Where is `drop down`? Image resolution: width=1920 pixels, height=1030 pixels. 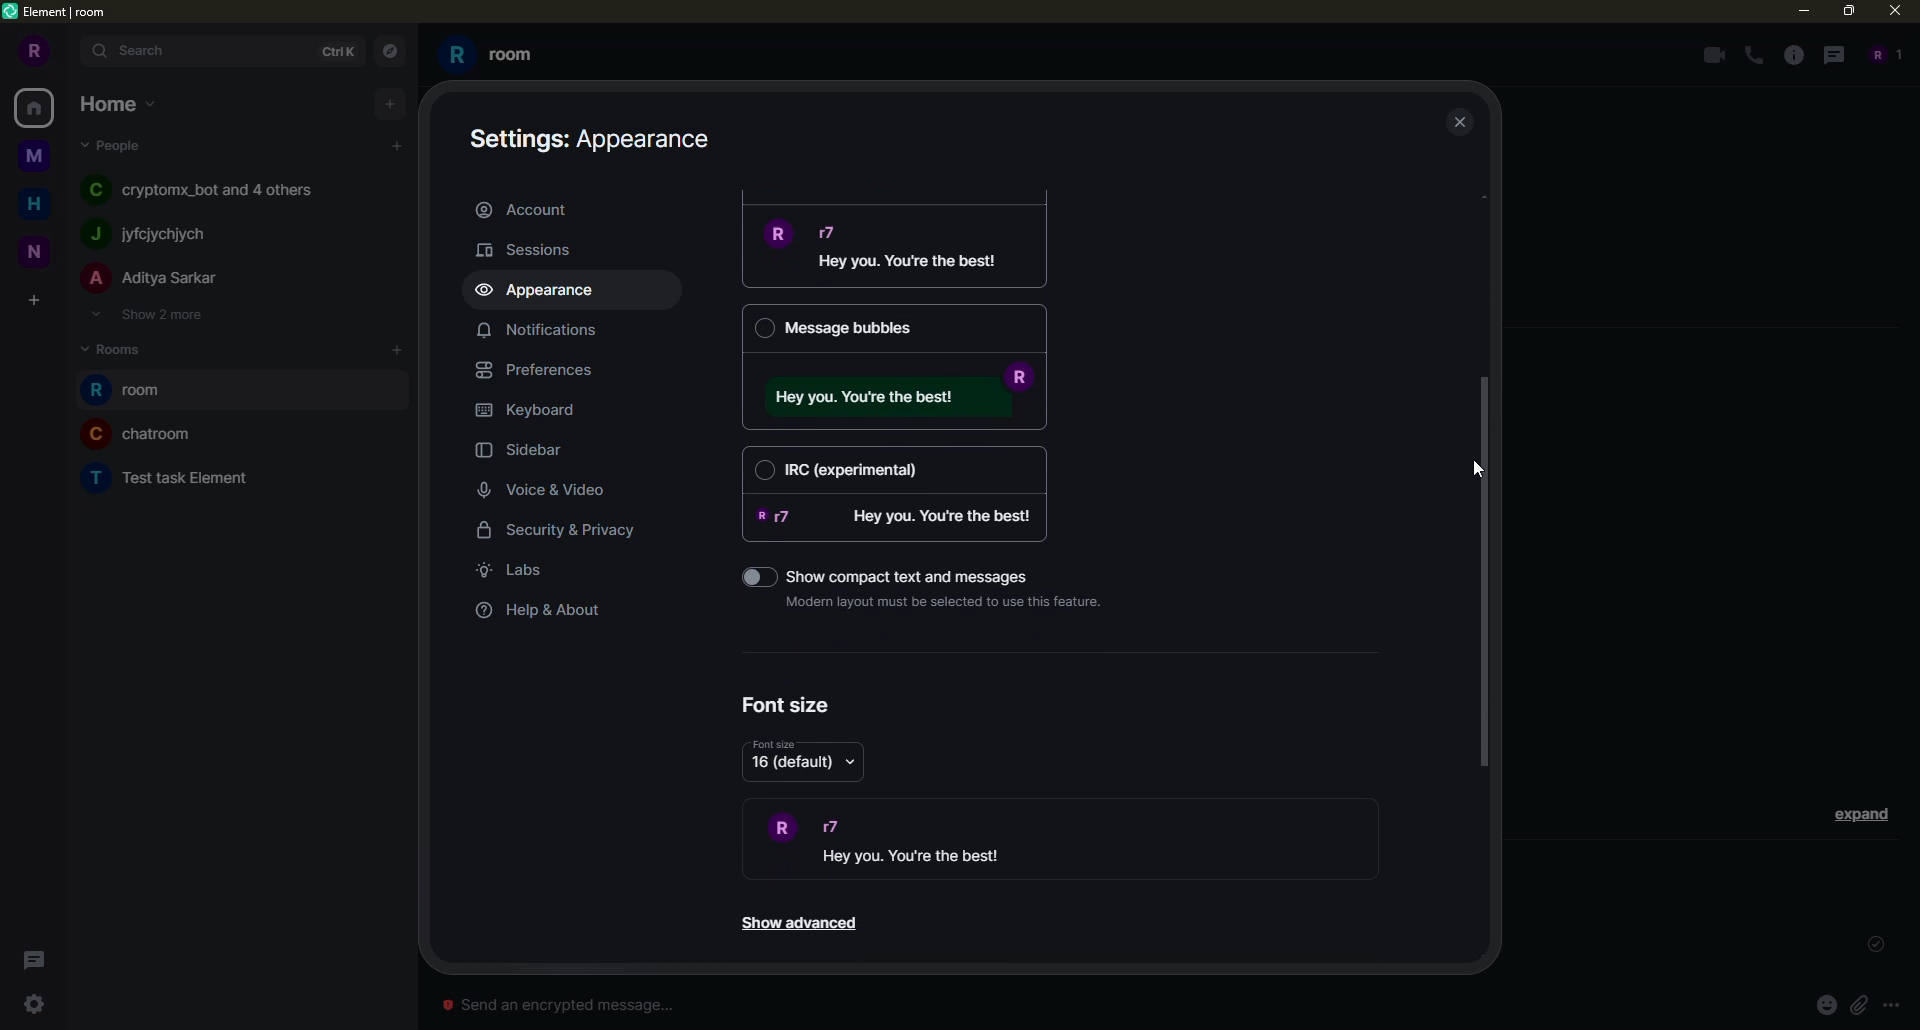
drop down is located at coordinates (852, 761).